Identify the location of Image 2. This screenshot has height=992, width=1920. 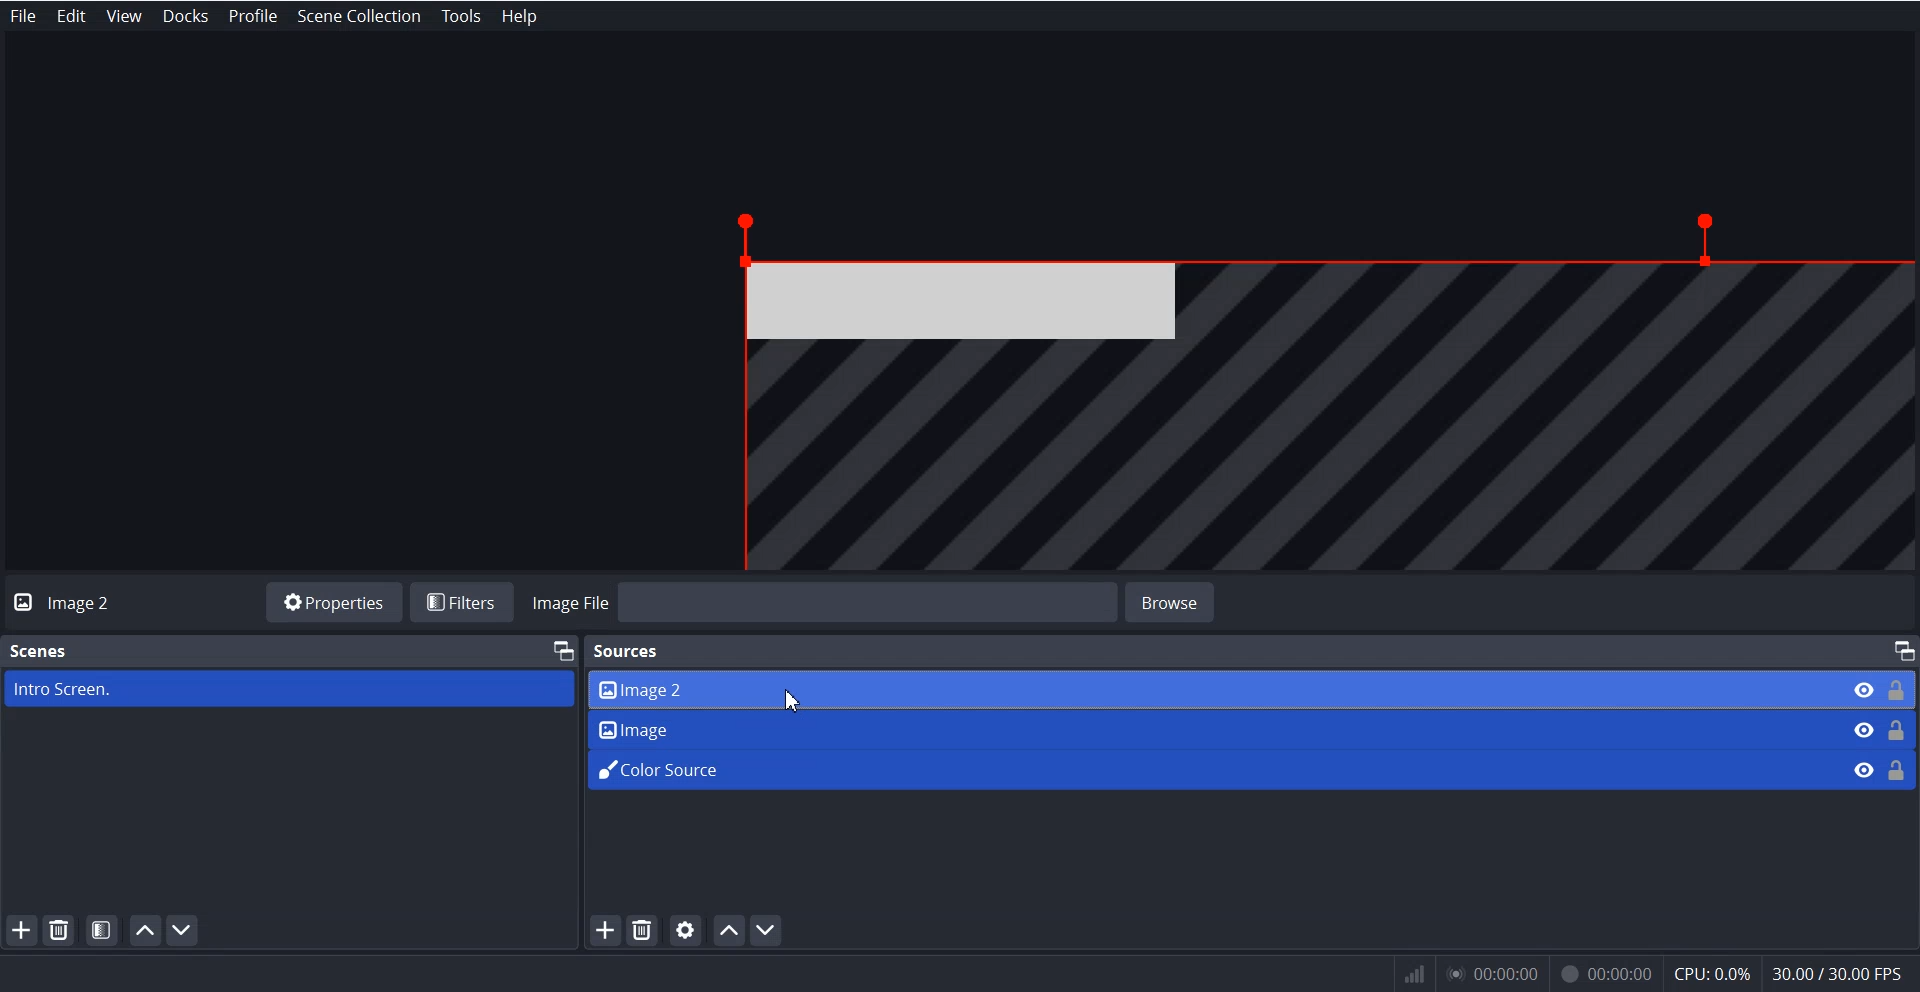
(87, 603).